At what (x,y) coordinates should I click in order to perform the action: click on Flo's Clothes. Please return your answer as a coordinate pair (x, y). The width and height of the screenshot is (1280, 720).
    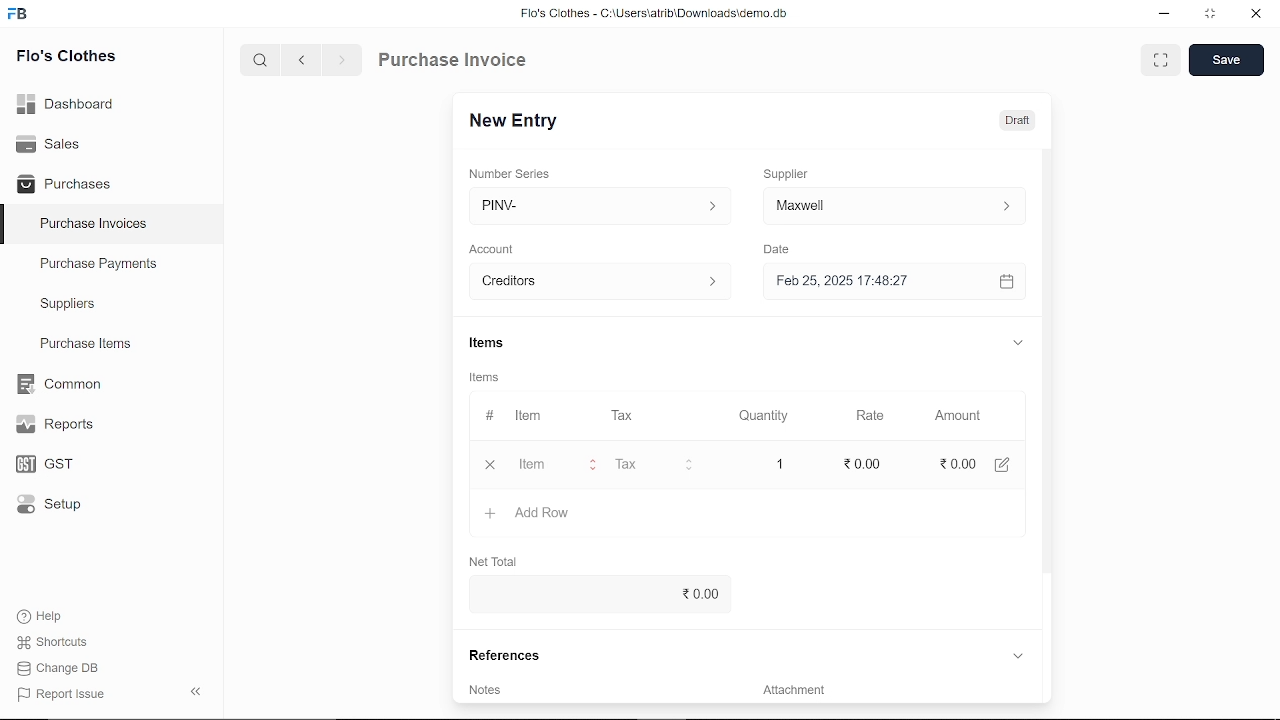
    Looking at the image, I should click on (66, 57).